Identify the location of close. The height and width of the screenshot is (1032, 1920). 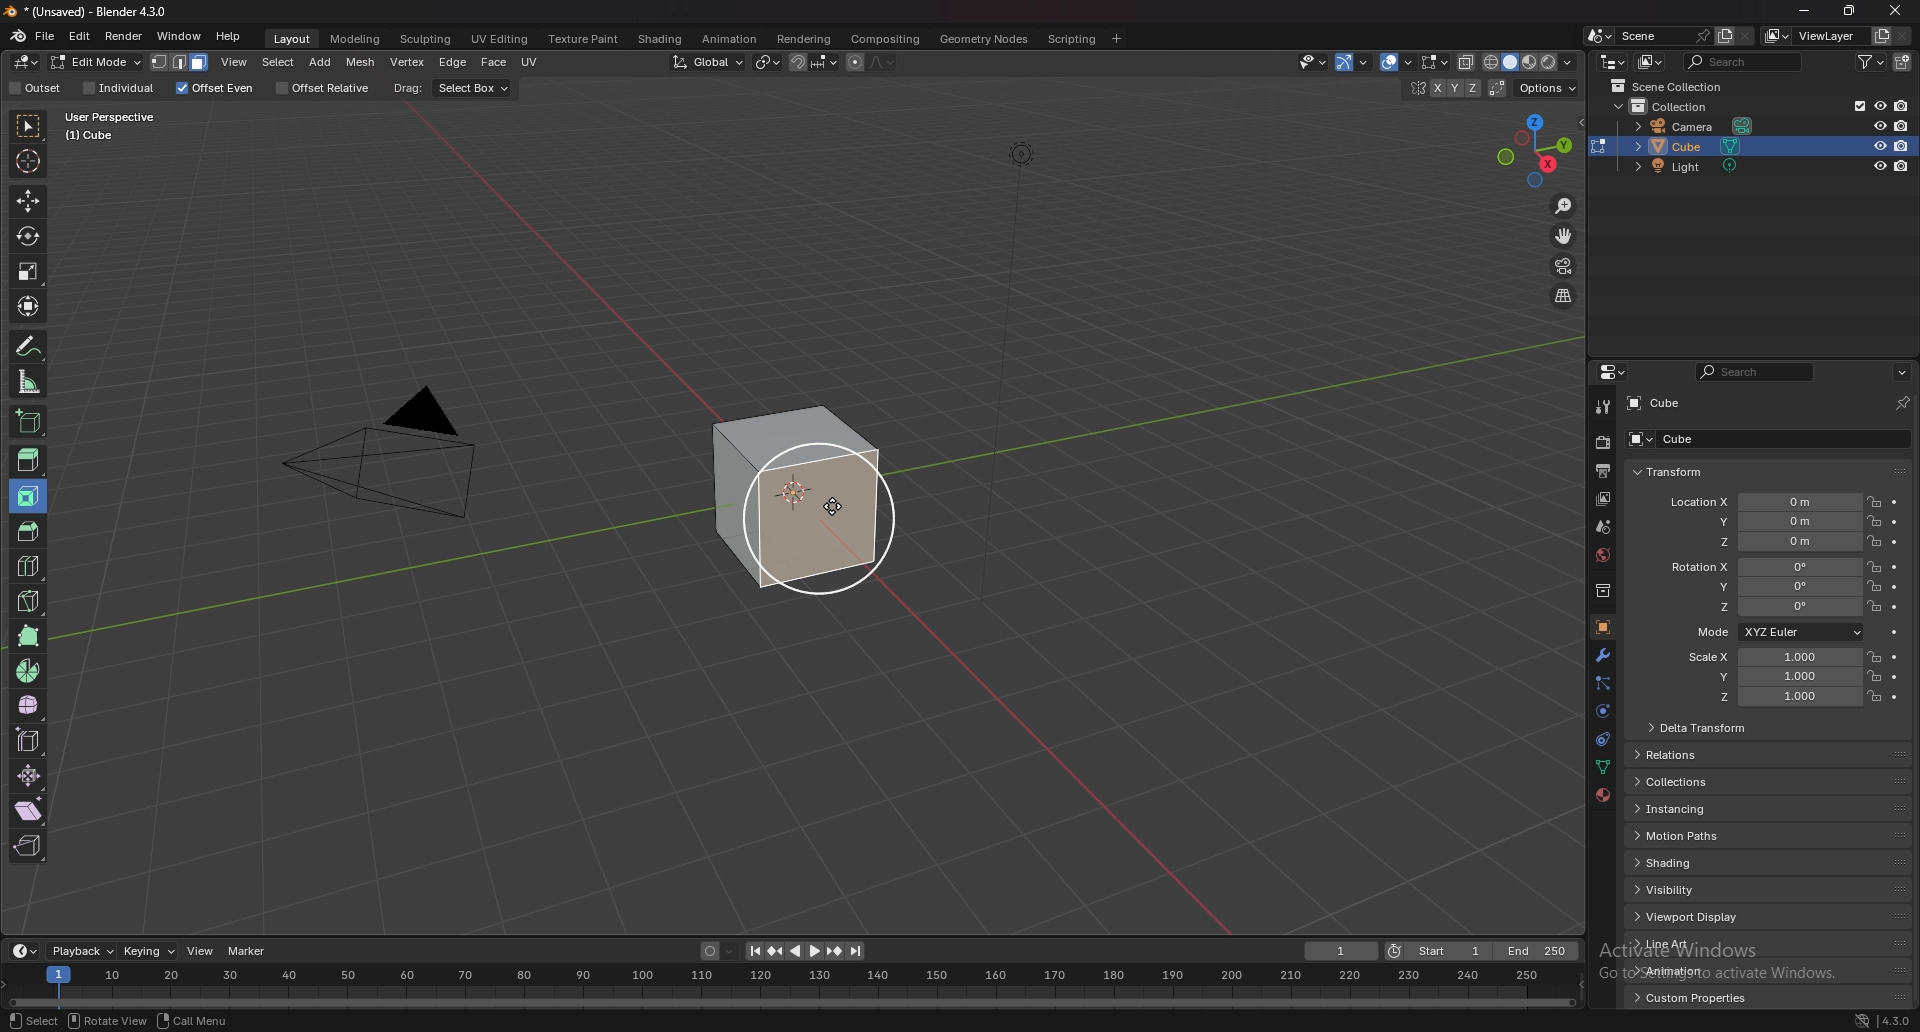
(1897, 12).